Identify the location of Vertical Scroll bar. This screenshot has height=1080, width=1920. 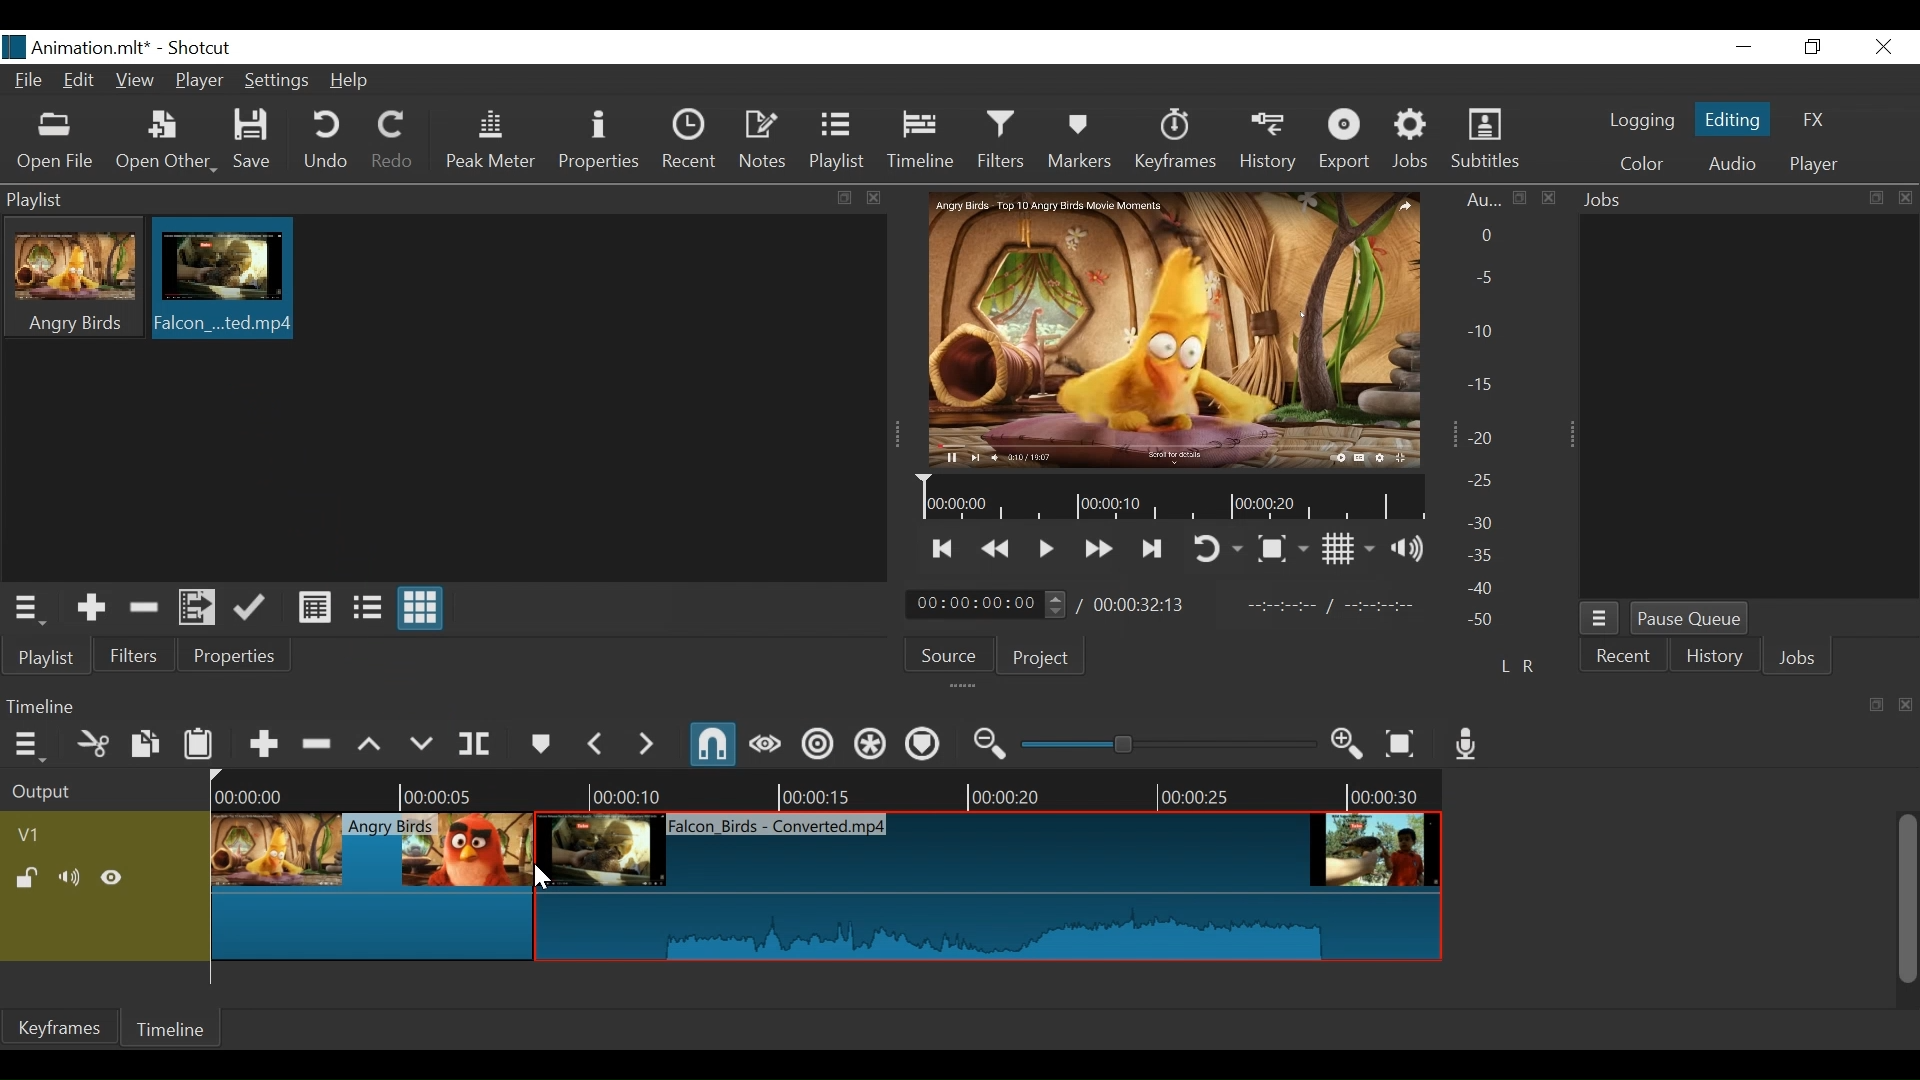
(1908, 900).